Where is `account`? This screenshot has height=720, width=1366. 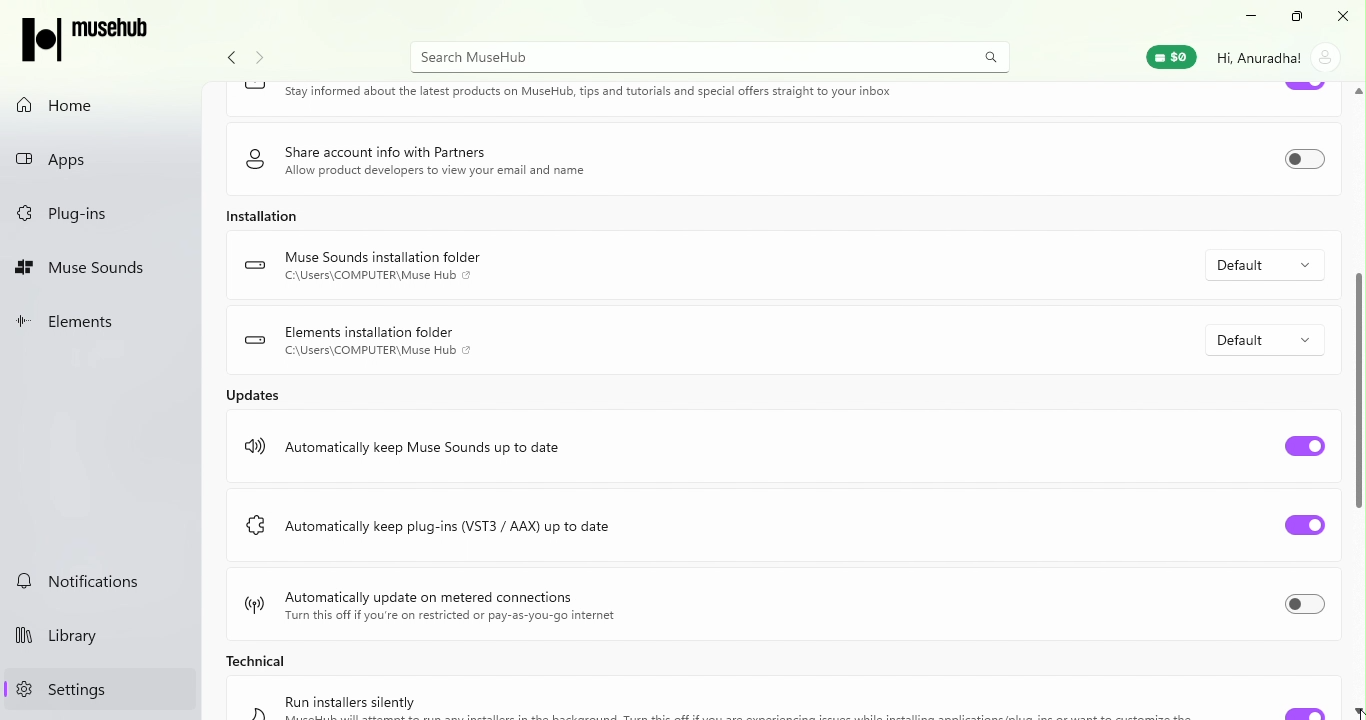
account is located at coordinates (1327, 59).